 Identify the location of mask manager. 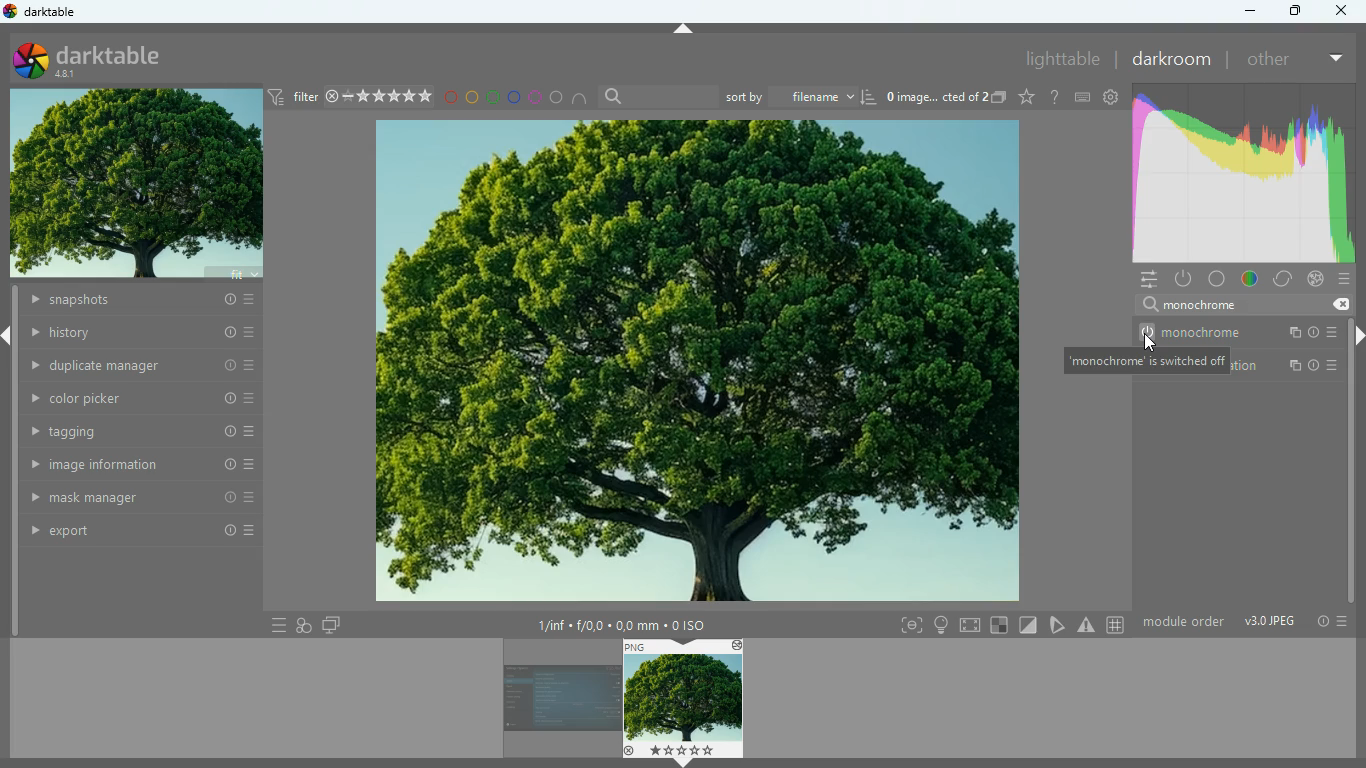
(143, 499).